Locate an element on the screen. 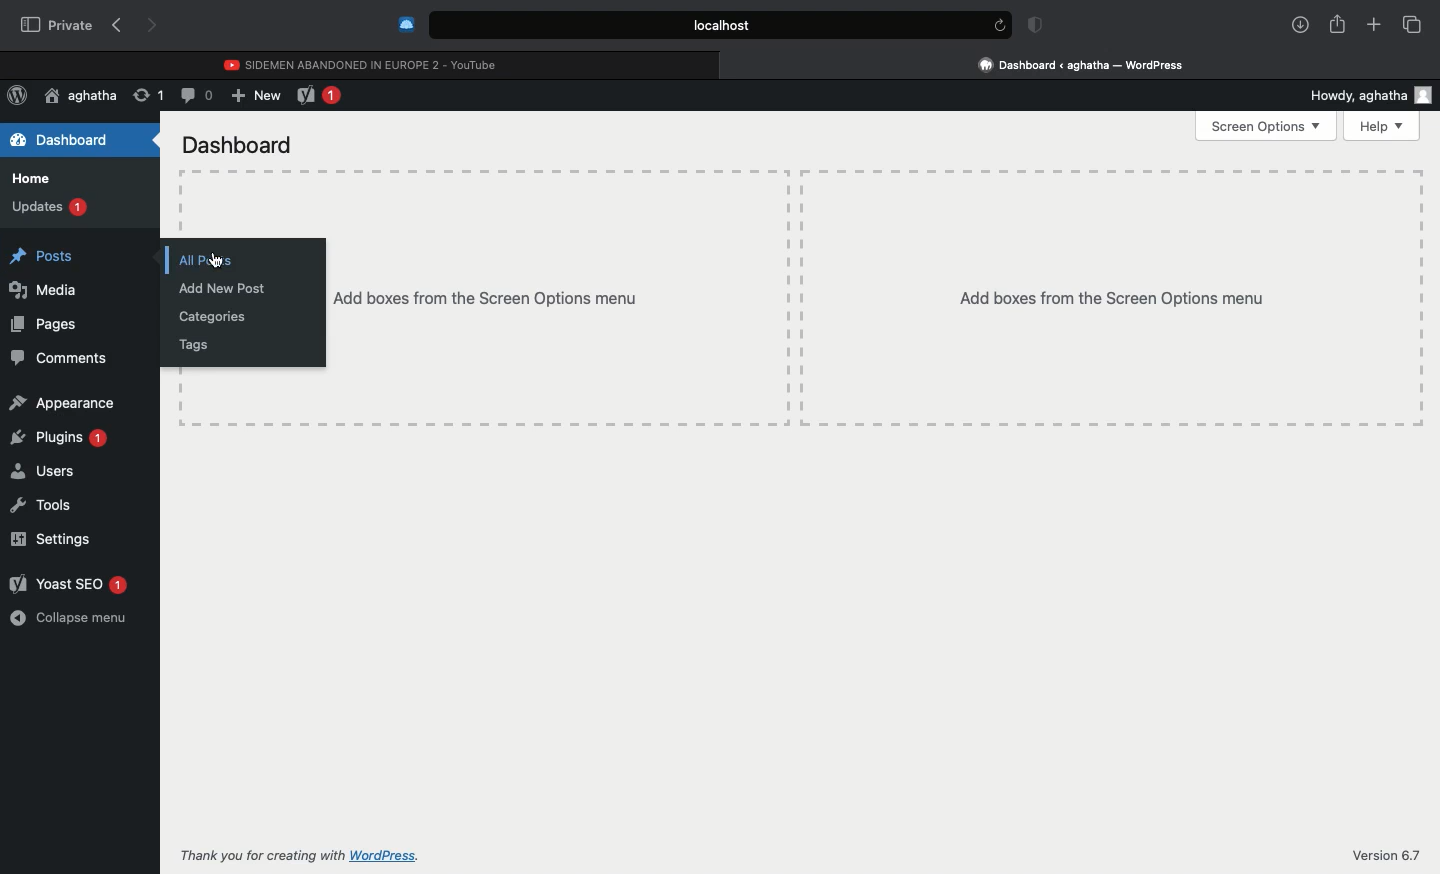 The image size is (1440, 874). Posts is located at coordinates (44, 258).